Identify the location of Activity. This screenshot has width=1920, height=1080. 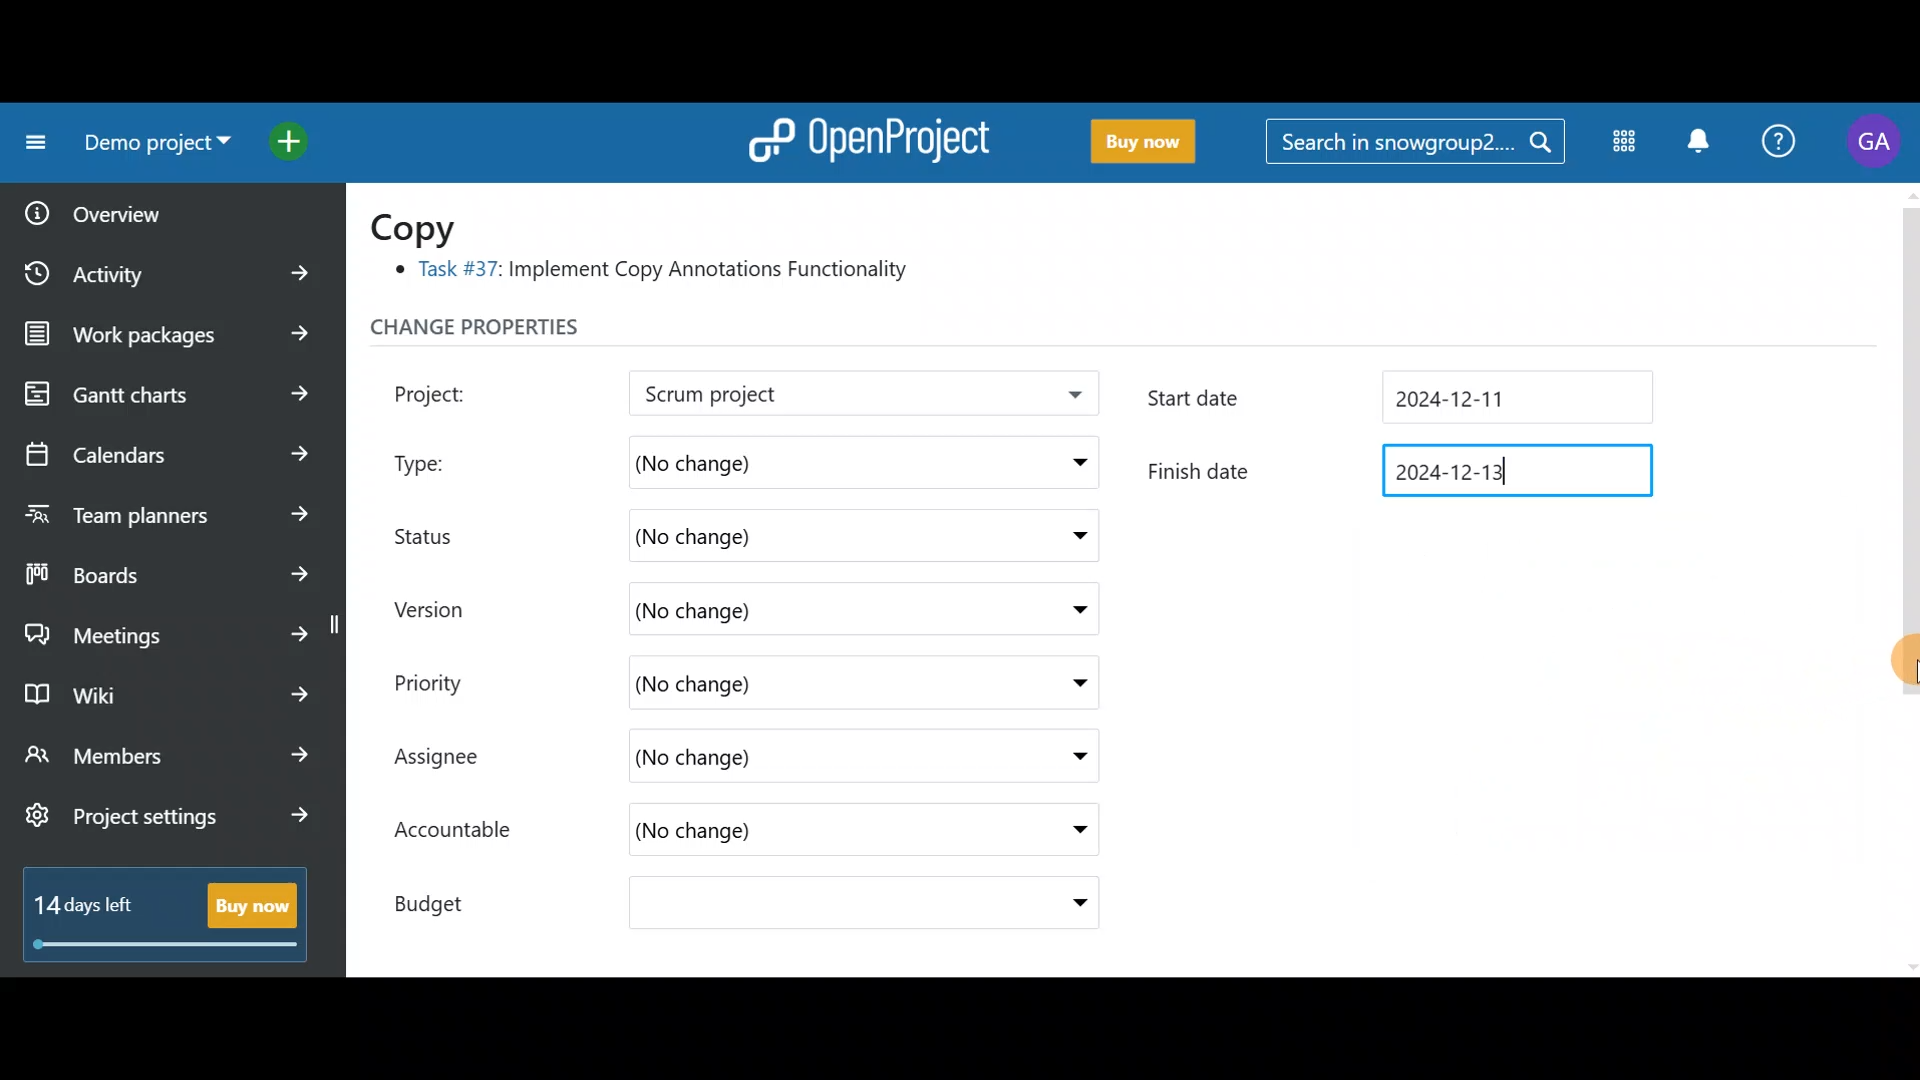
(173, 267).